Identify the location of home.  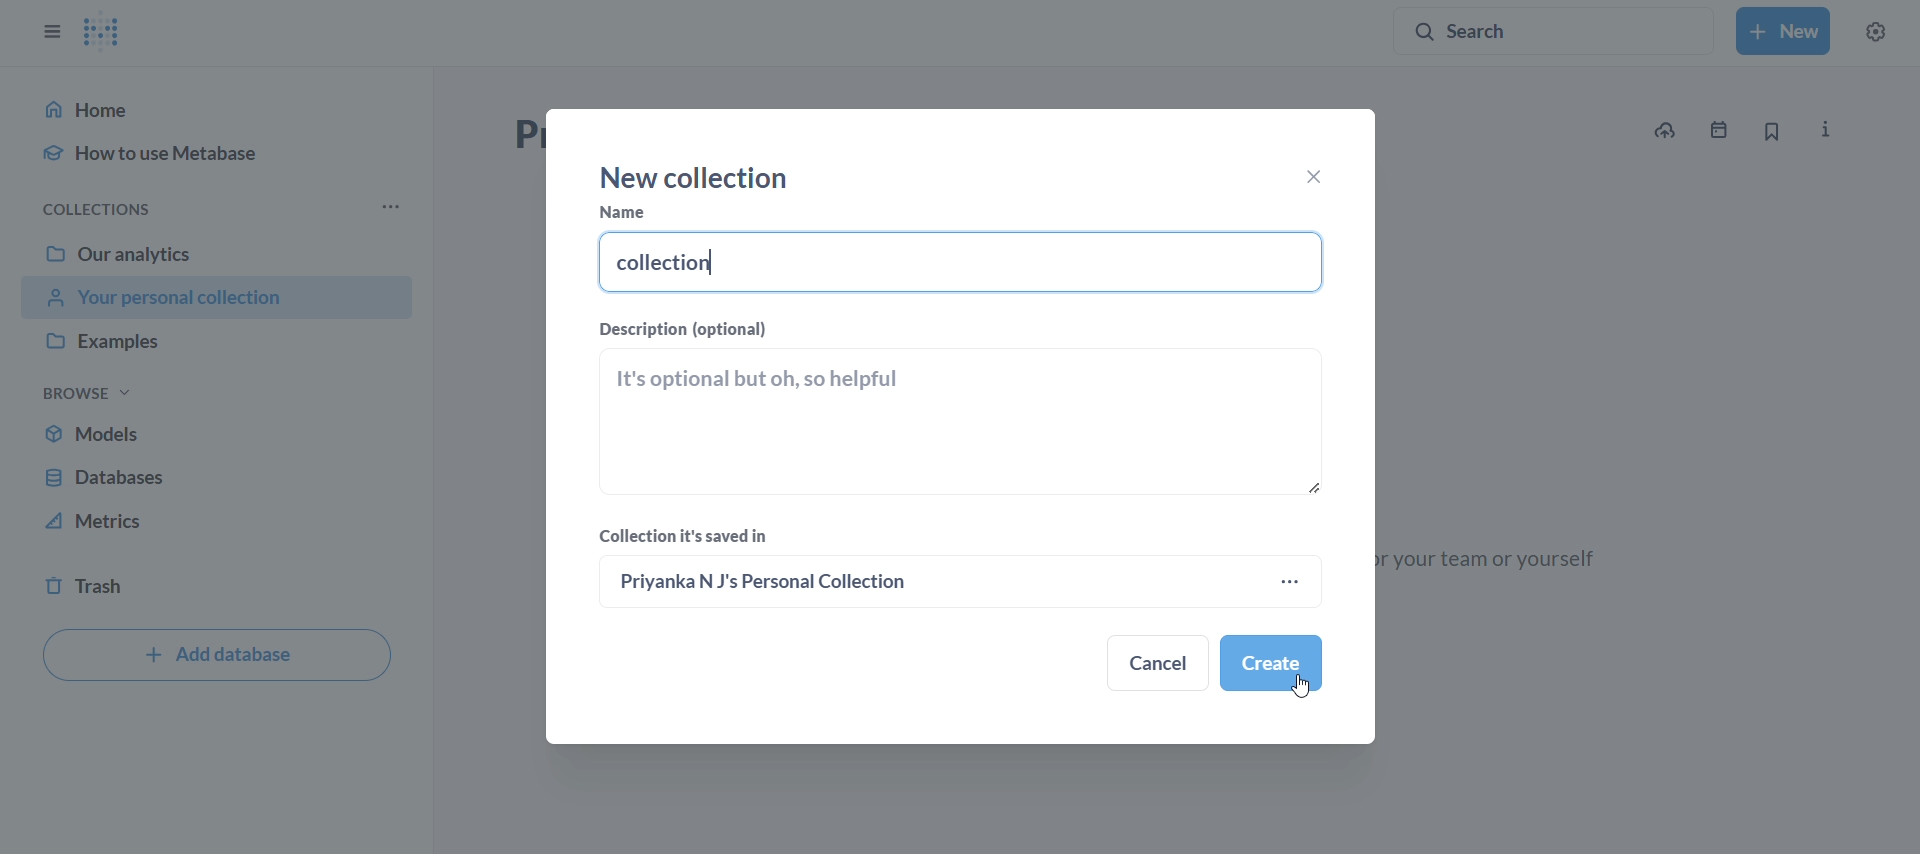
(216, 108).